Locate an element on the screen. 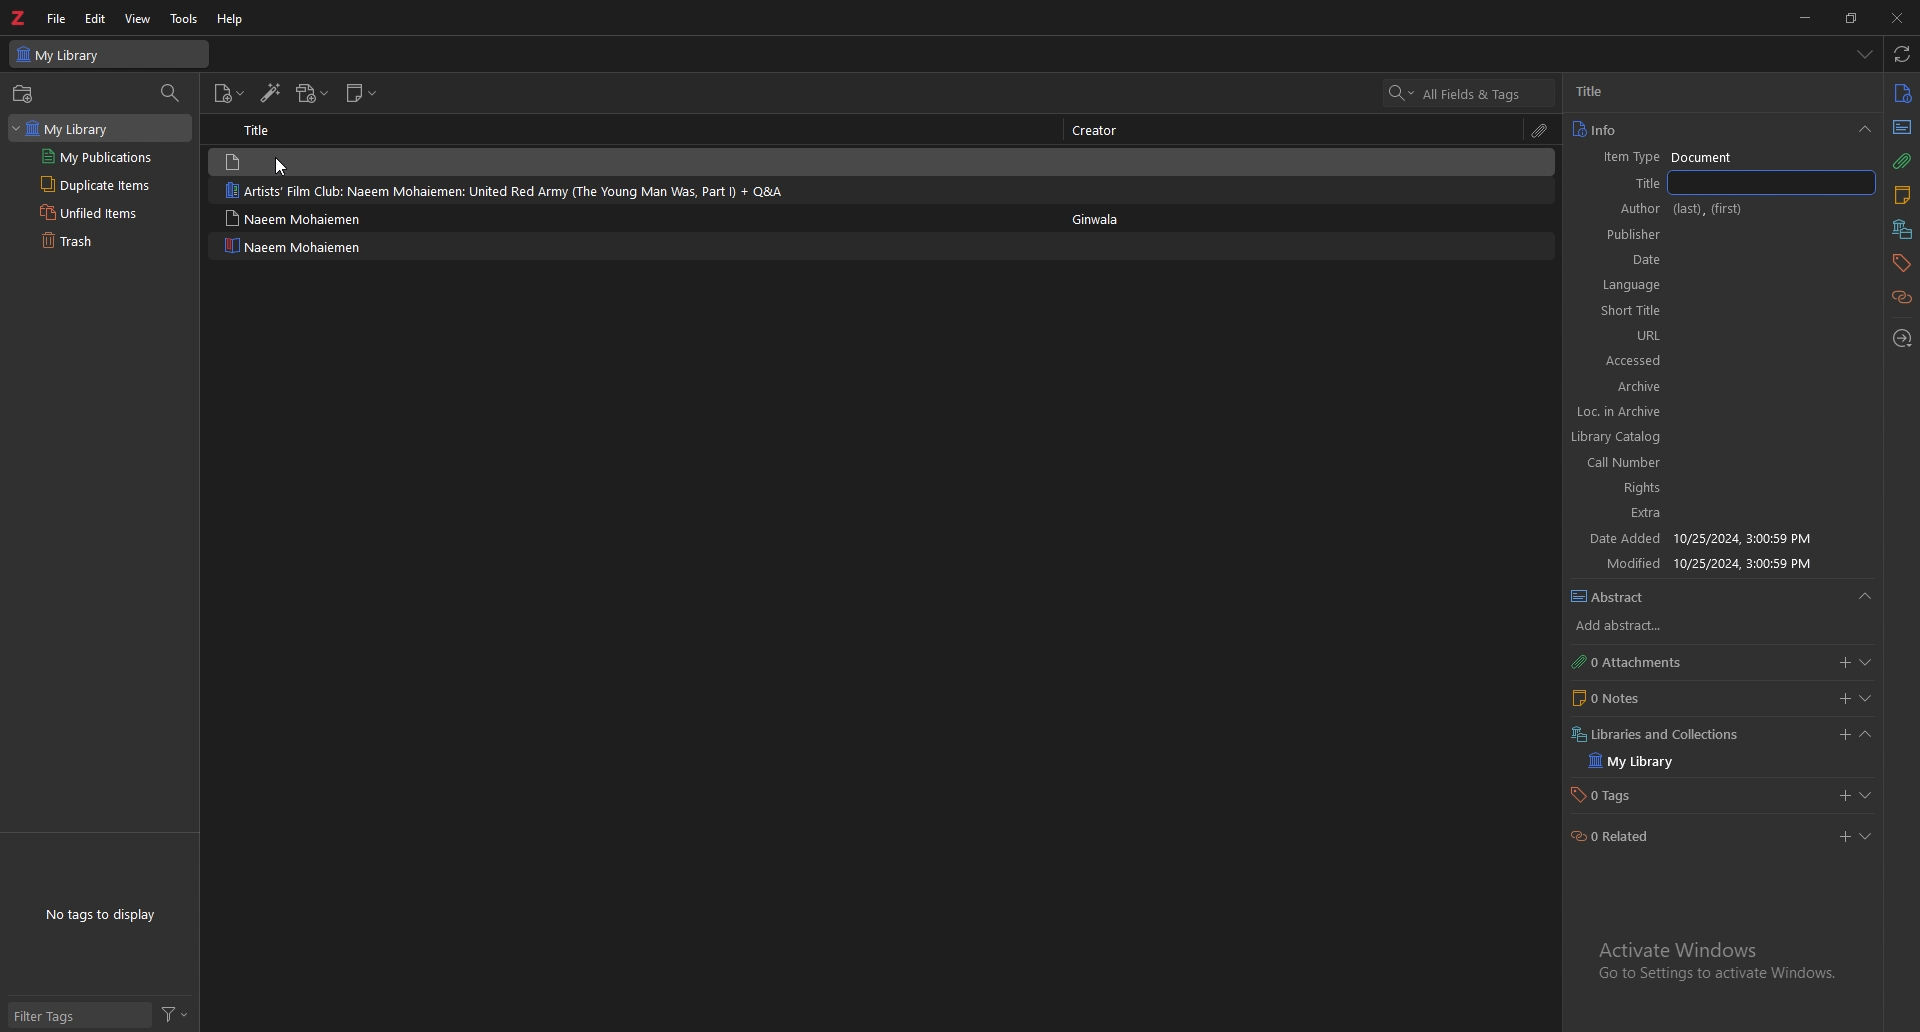 Image resolution: width=1920 pixels, height=1032 pixels. series is located at coordinates (1655, 259).